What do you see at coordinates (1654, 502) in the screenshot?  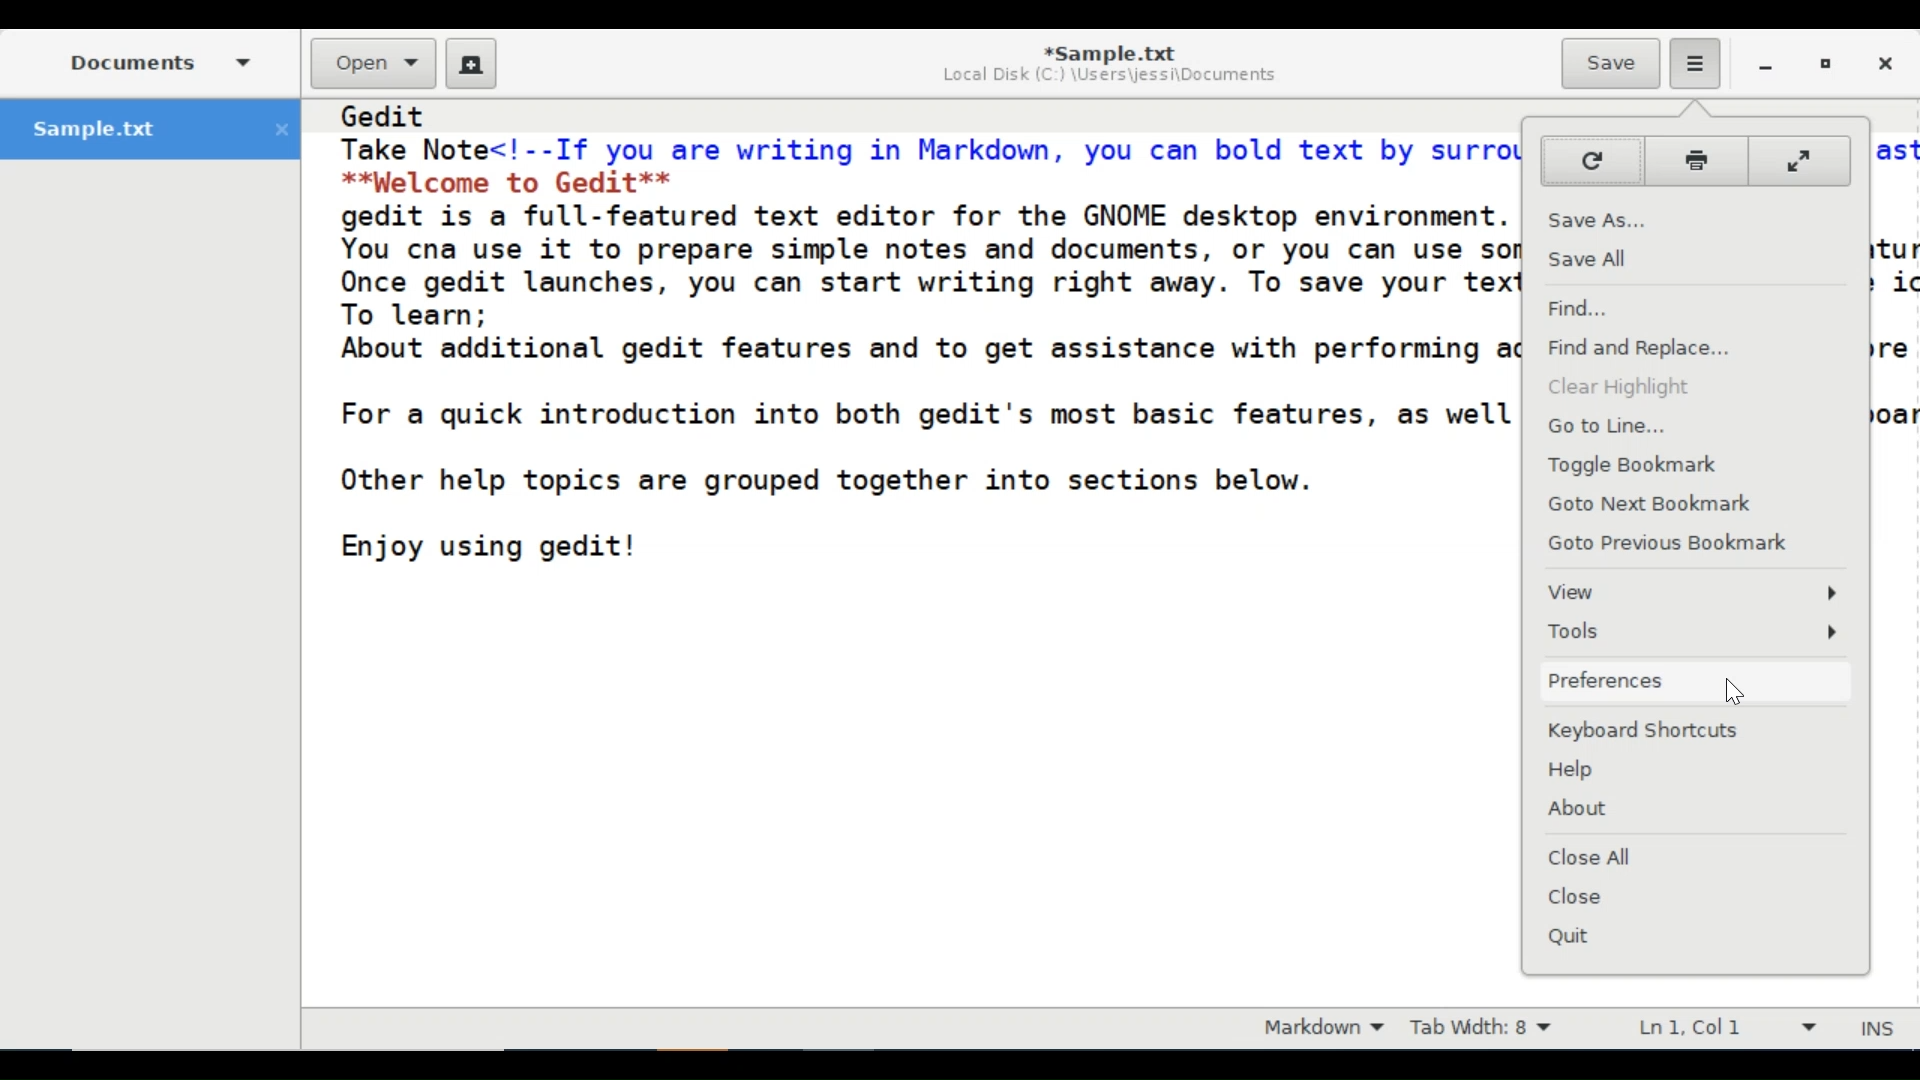 I see `Goto Next Bookmark` at bounding box center [1654, 502].